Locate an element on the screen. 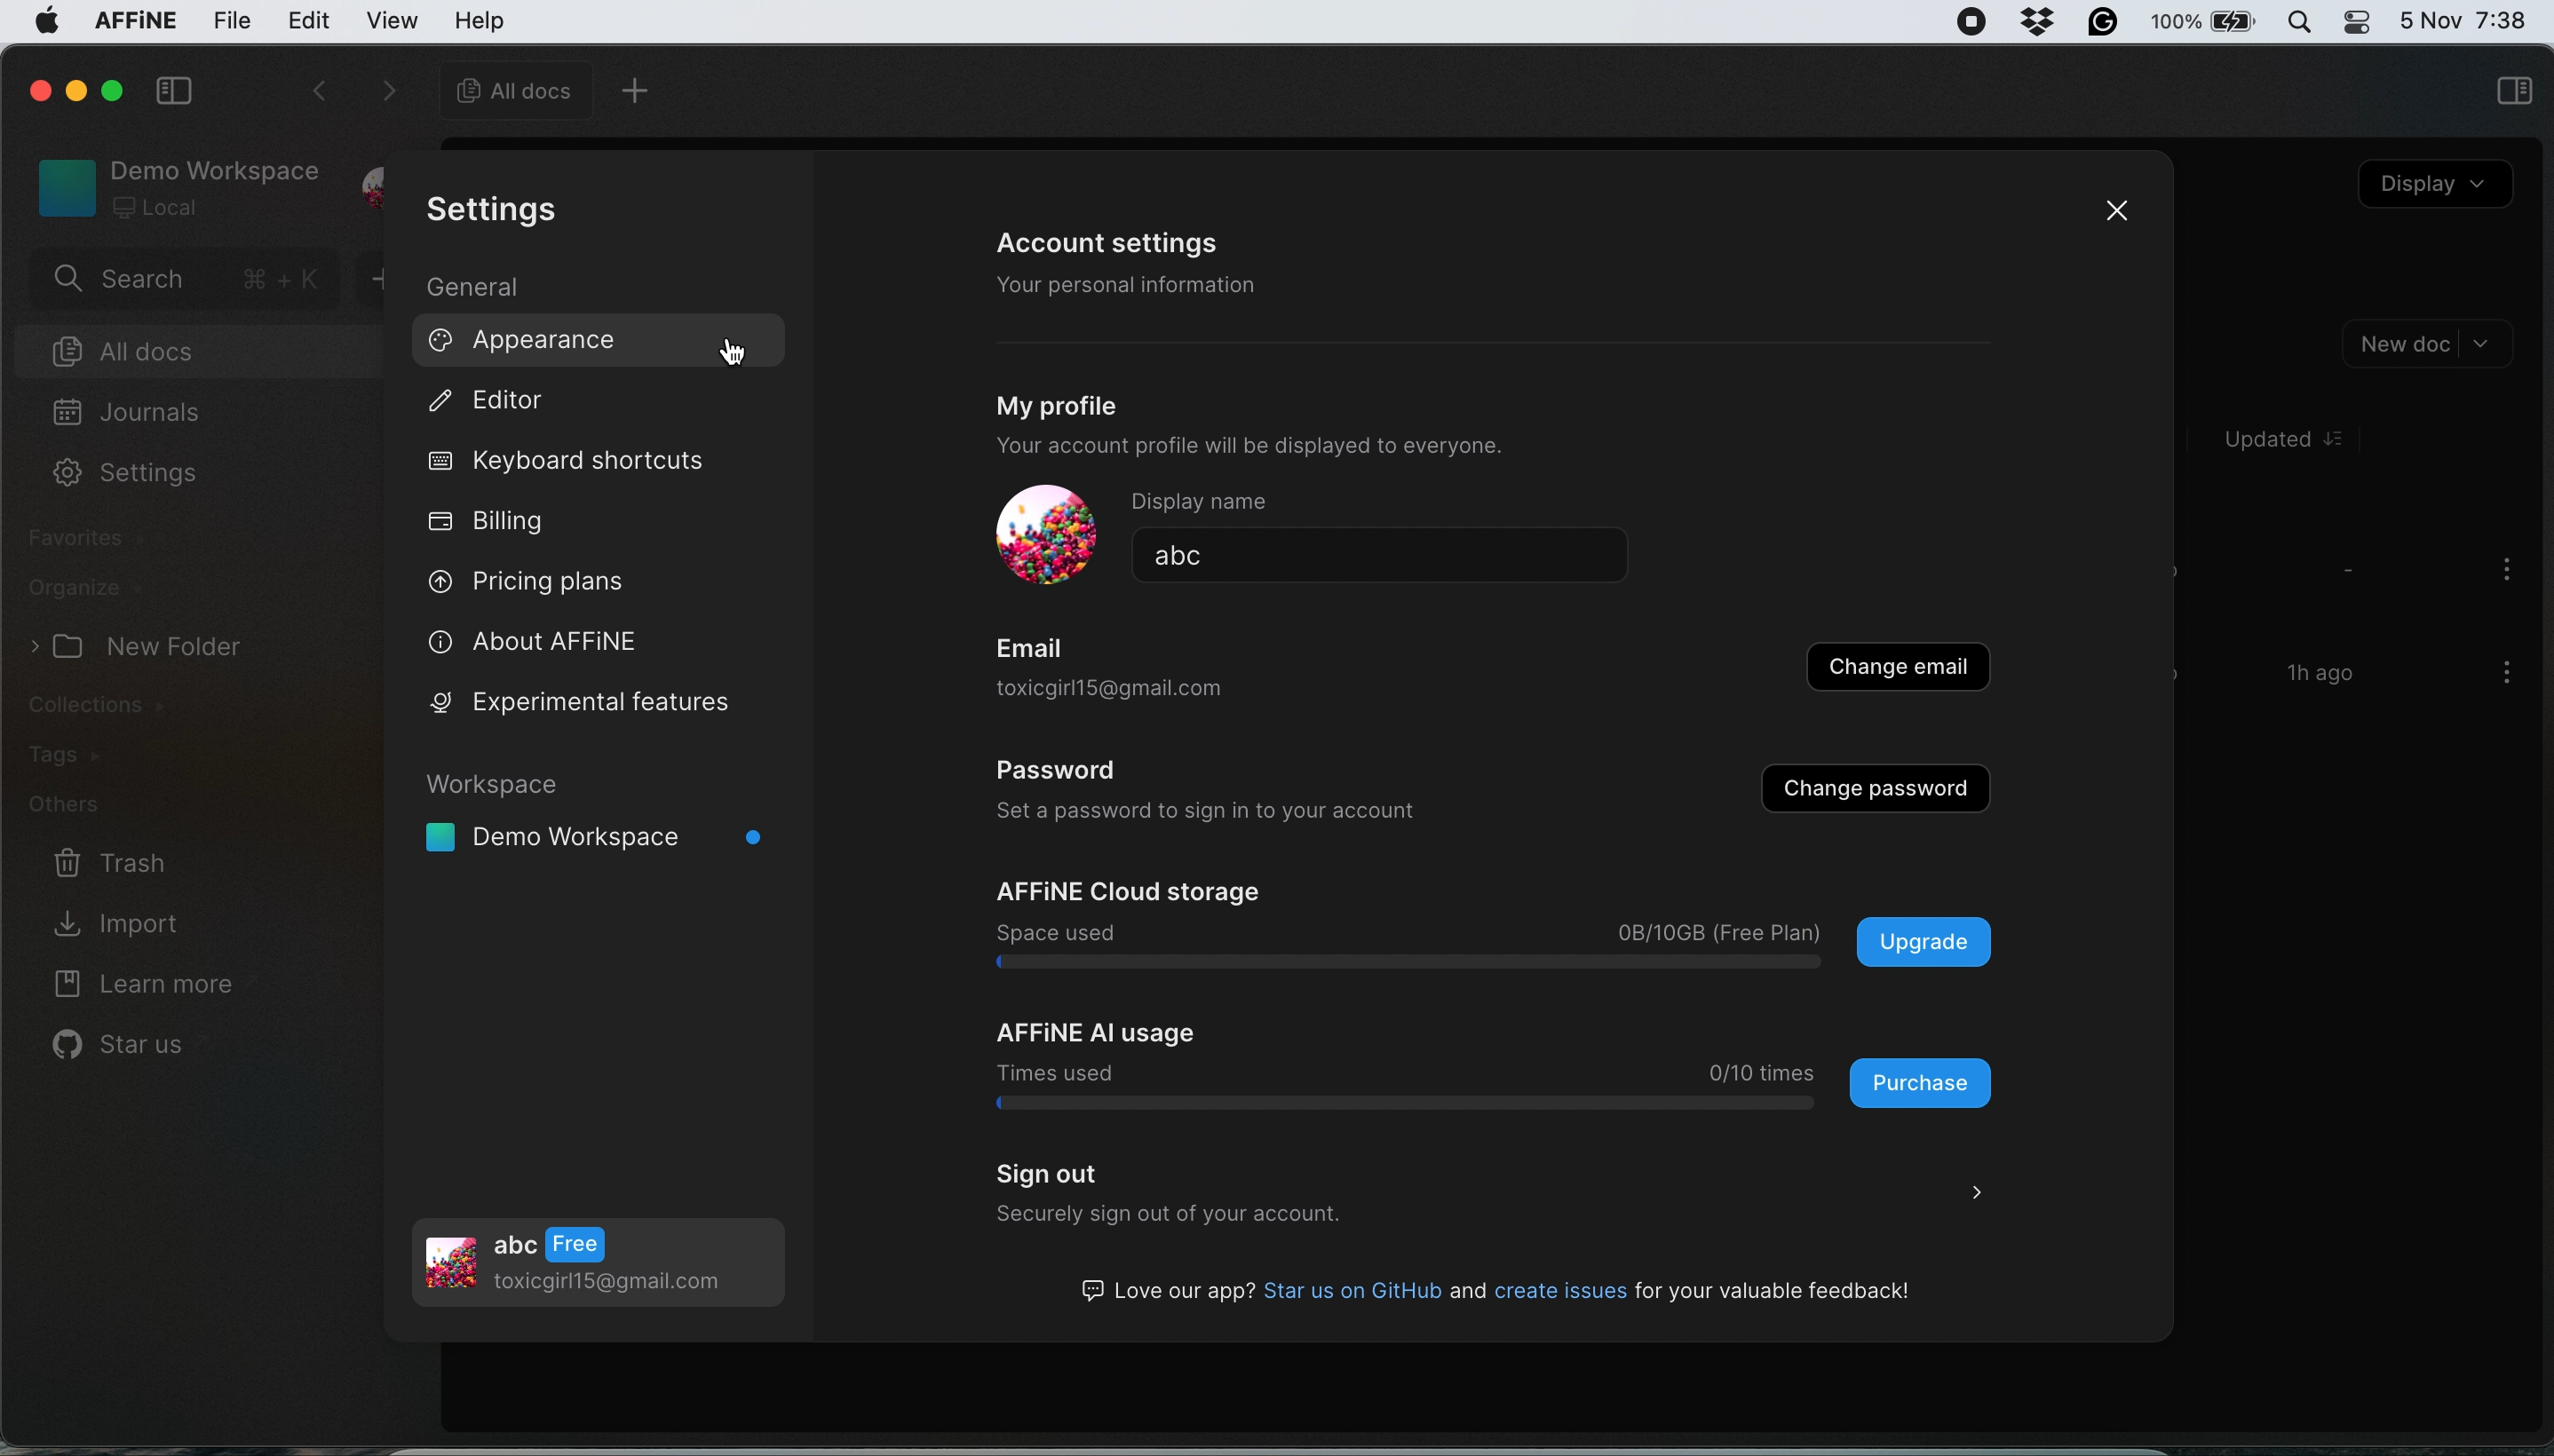 This screenshot has height=1456, width=2554. Times used is located at coordinates (1059, 1073).